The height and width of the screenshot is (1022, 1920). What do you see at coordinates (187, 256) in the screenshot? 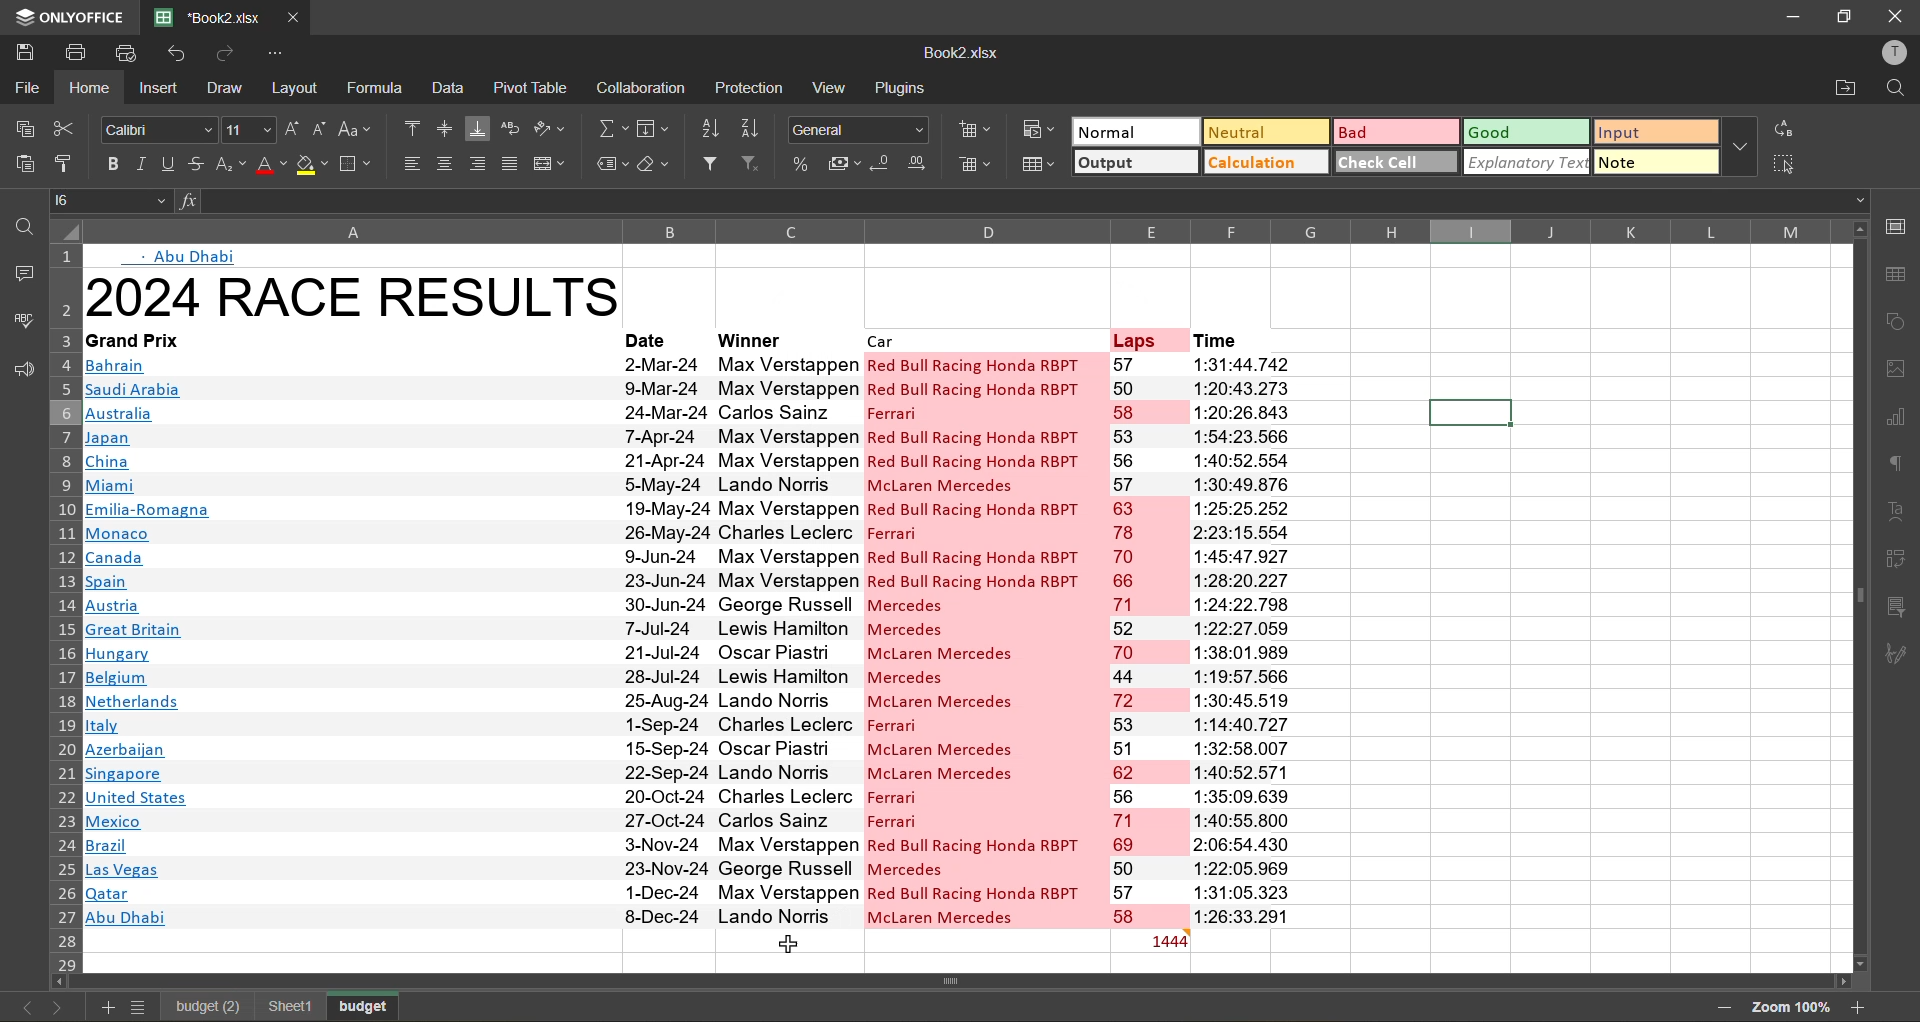
I see `text` at bounding box center [187, 256].